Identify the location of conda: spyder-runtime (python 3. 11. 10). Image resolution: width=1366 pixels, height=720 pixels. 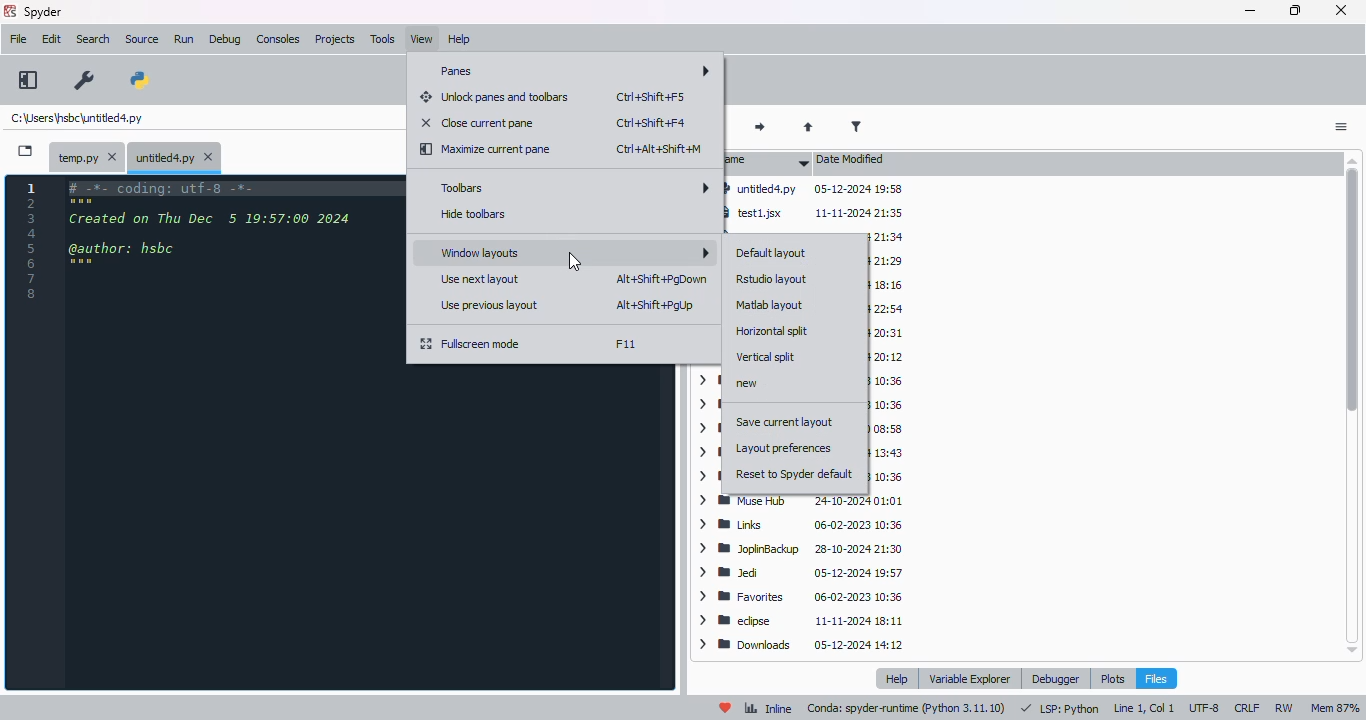
(908, 709).